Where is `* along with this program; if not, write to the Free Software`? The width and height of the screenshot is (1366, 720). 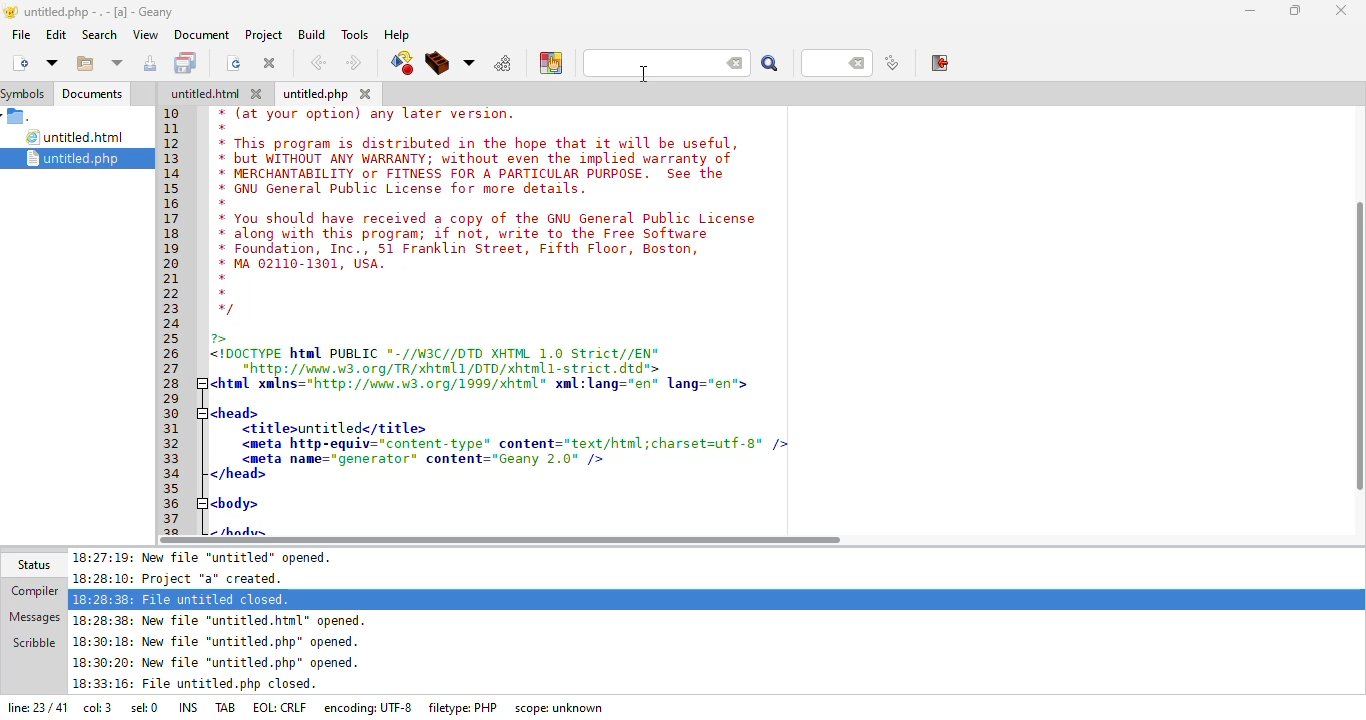
* along with this program; if not, write to the Free Software is located at coordinates (463, 235).